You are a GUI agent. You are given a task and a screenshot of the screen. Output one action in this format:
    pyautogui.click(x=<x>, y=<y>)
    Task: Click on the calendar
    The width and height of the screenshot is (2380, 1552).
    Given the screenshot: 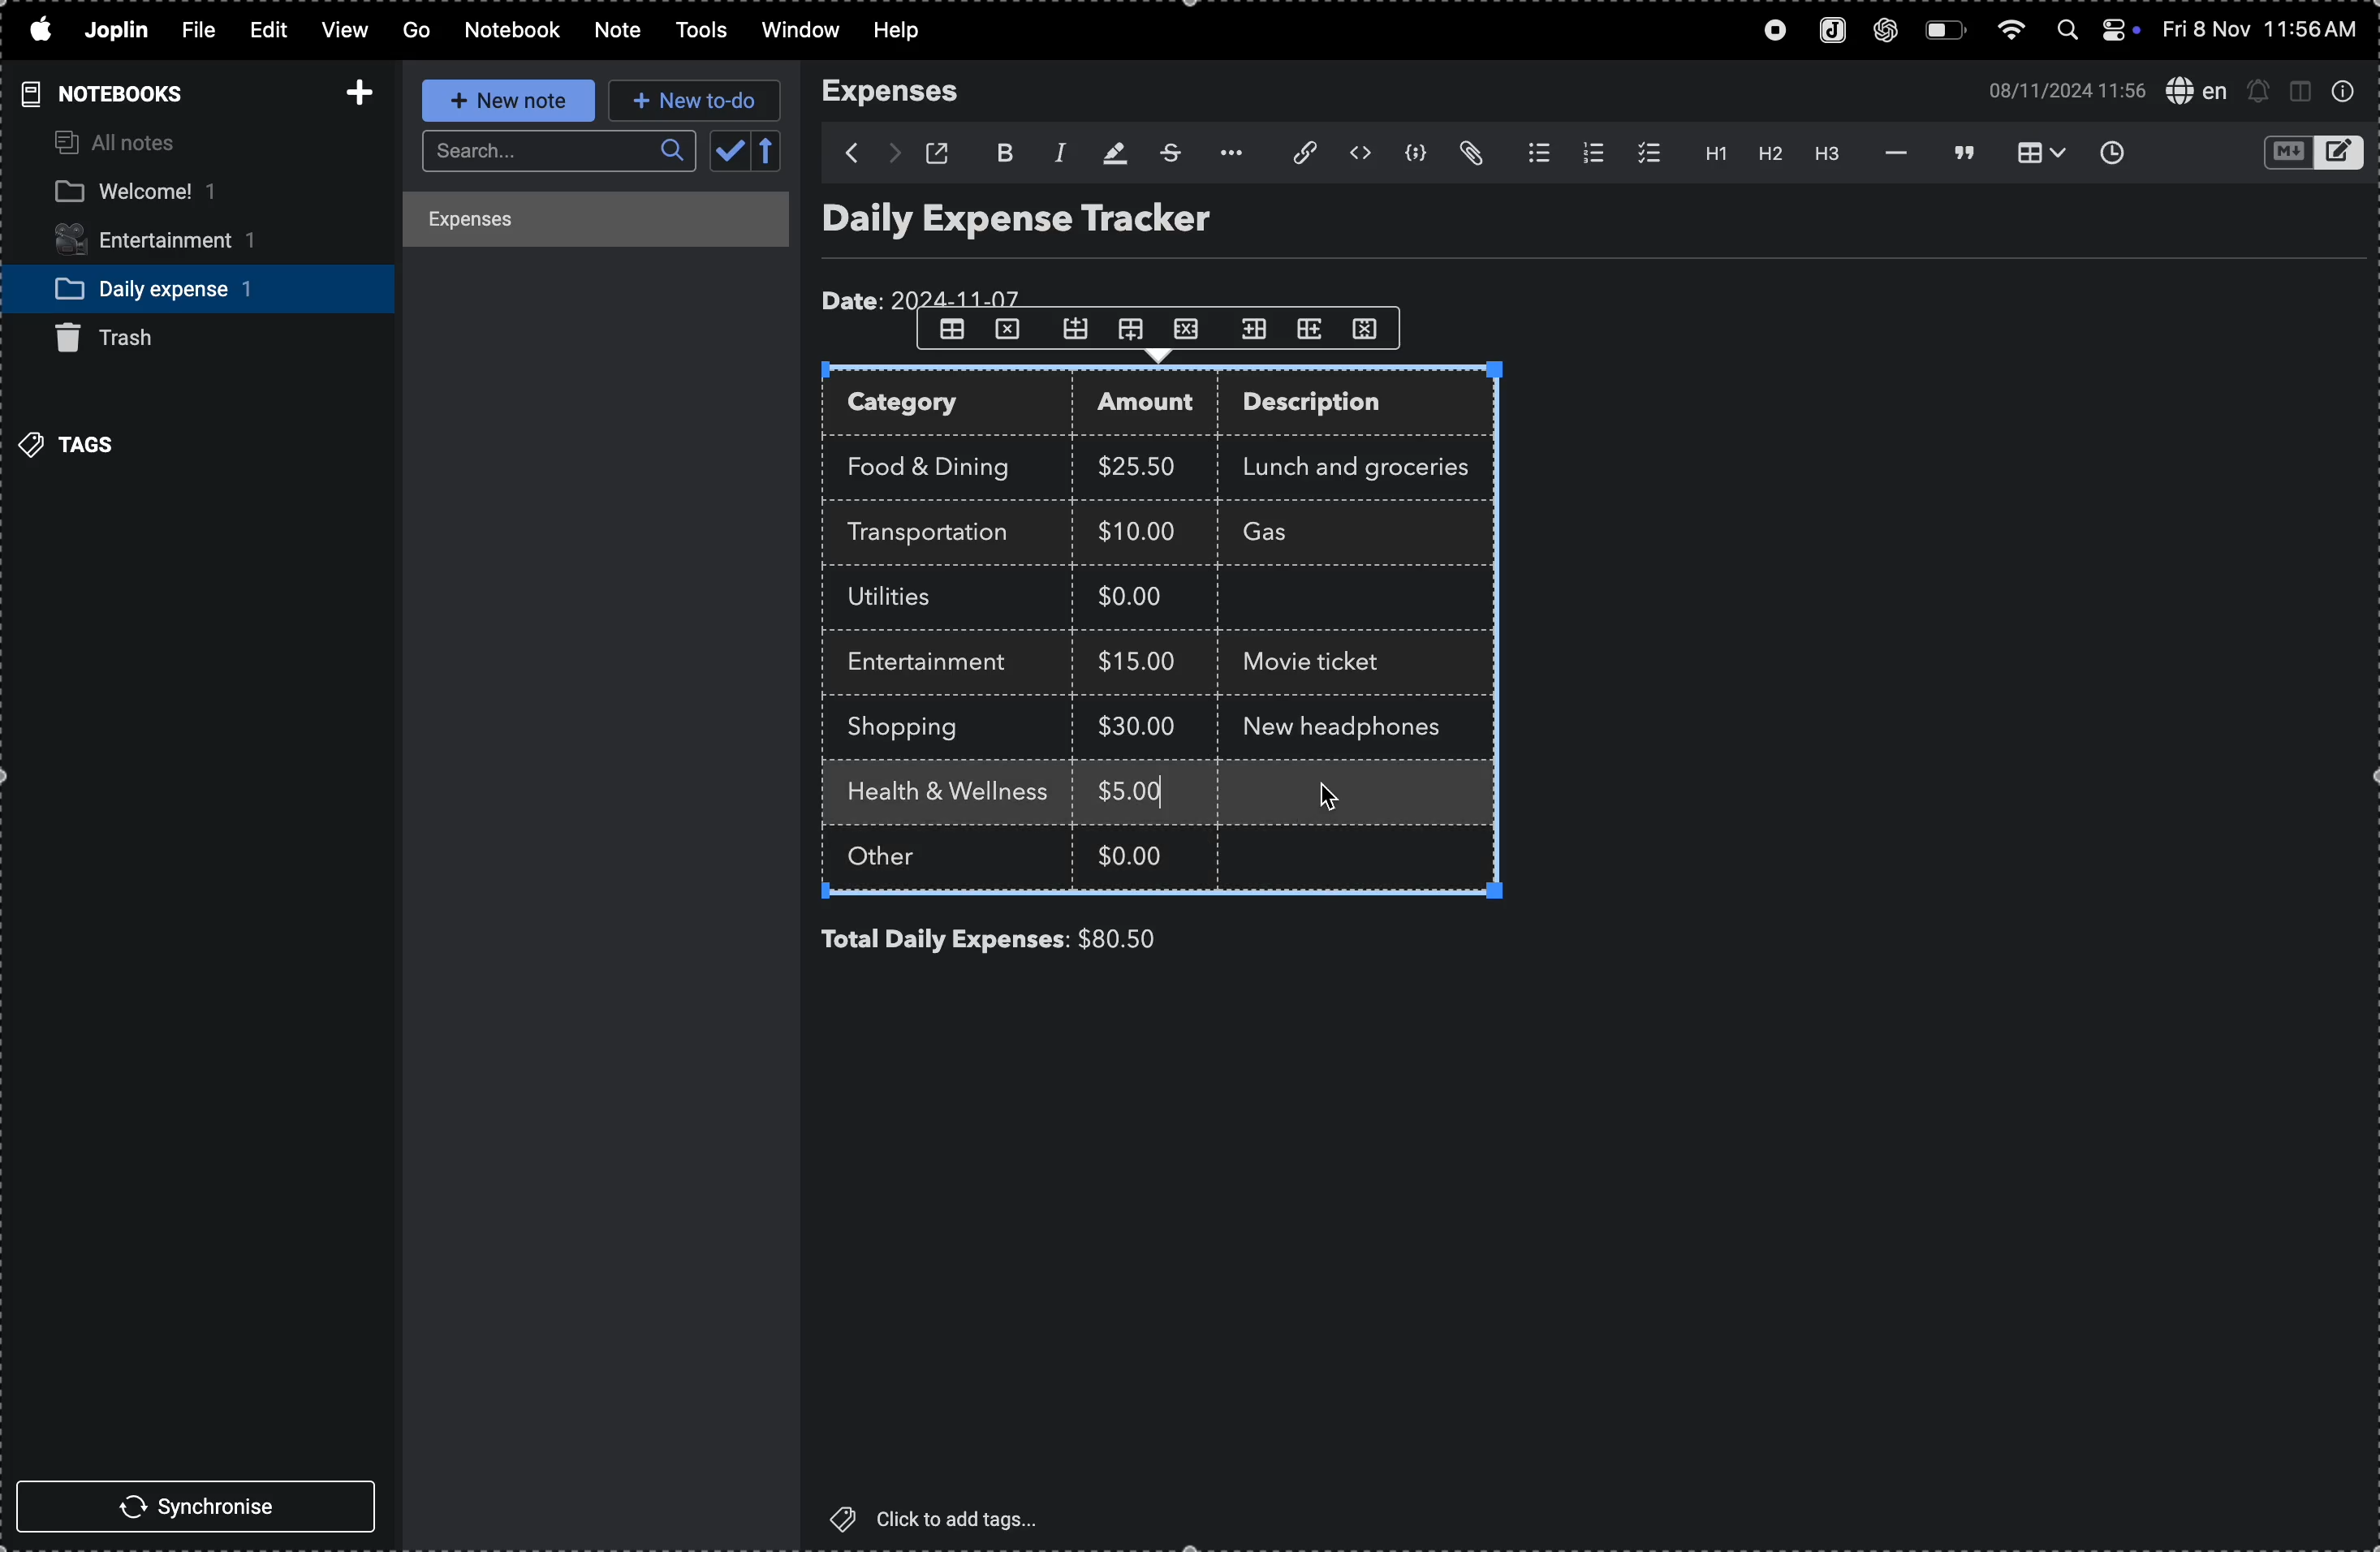 What is the action you would take?
    pyautogui.click(x=747, y=153)
    